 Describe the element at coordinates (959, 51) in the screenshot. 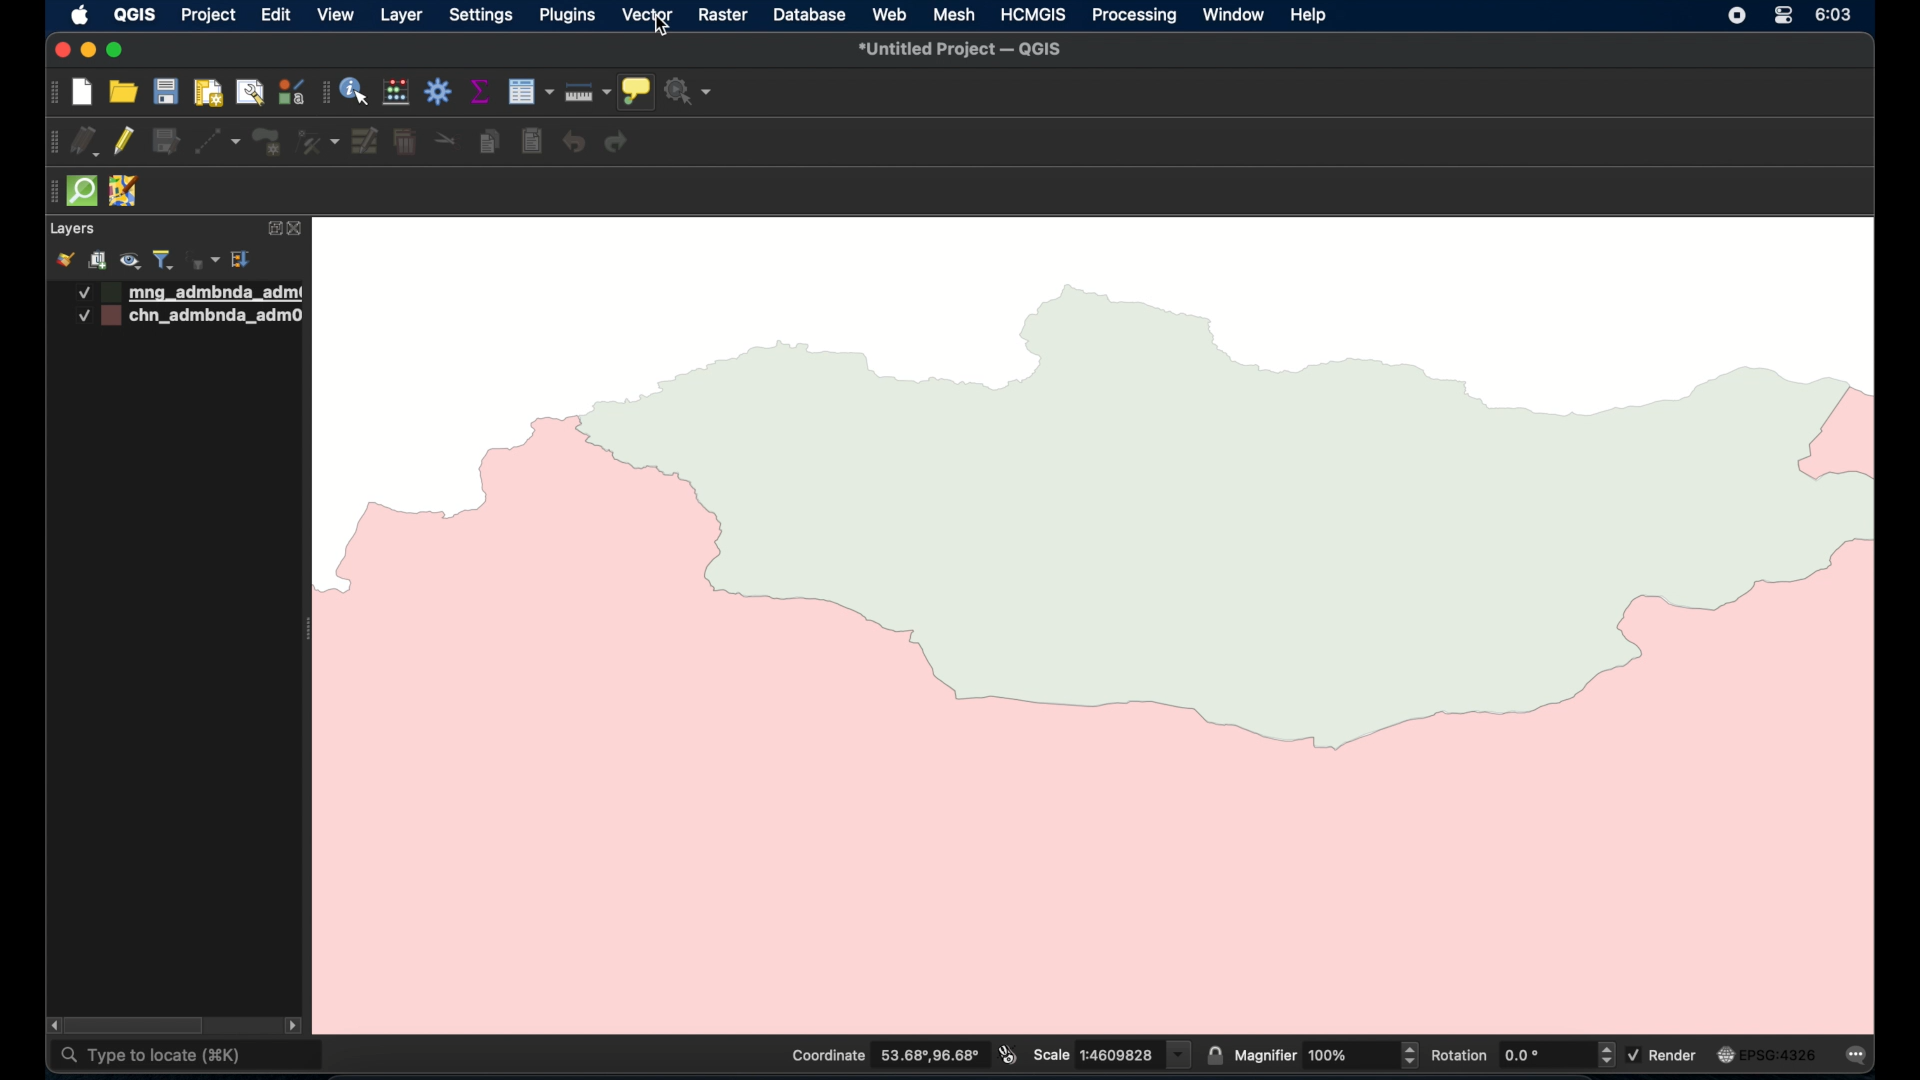

I see `untitled project - QGIS` at that location.